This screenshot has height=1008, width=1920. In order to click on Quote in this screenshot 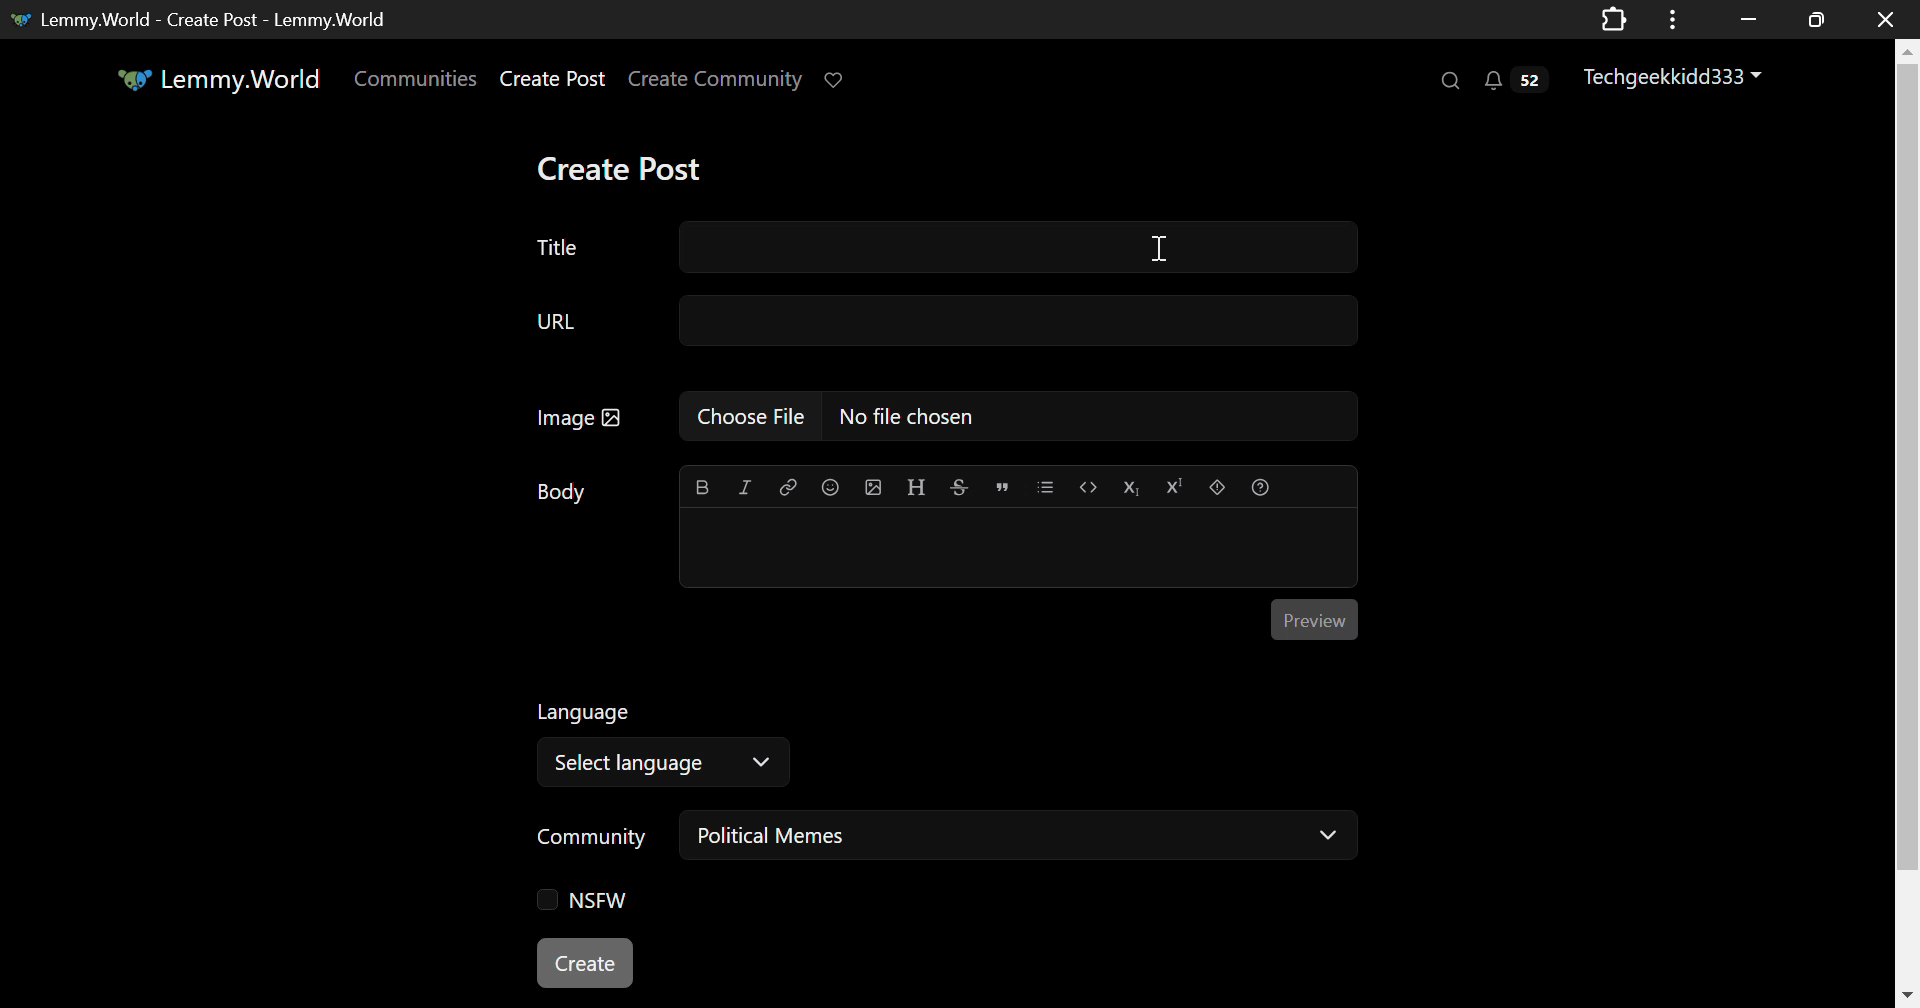, I will do `click(1001, 485)`.